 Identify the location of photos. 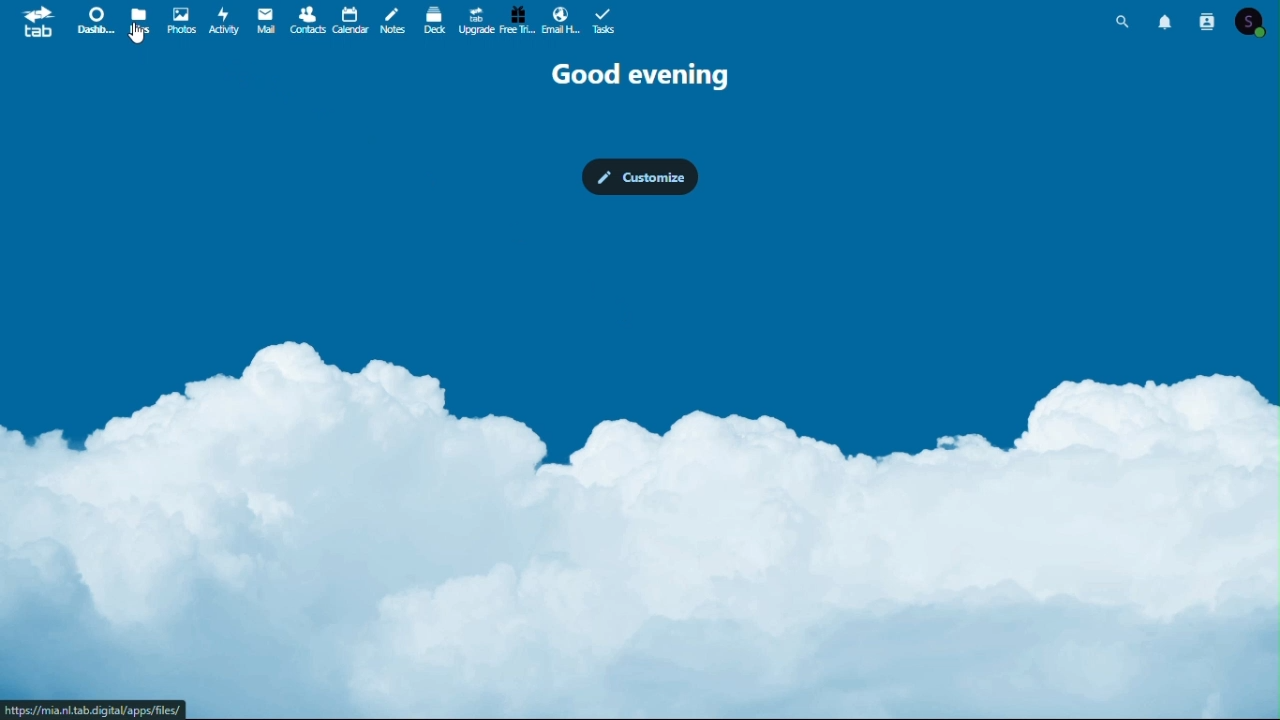
(180, 19).